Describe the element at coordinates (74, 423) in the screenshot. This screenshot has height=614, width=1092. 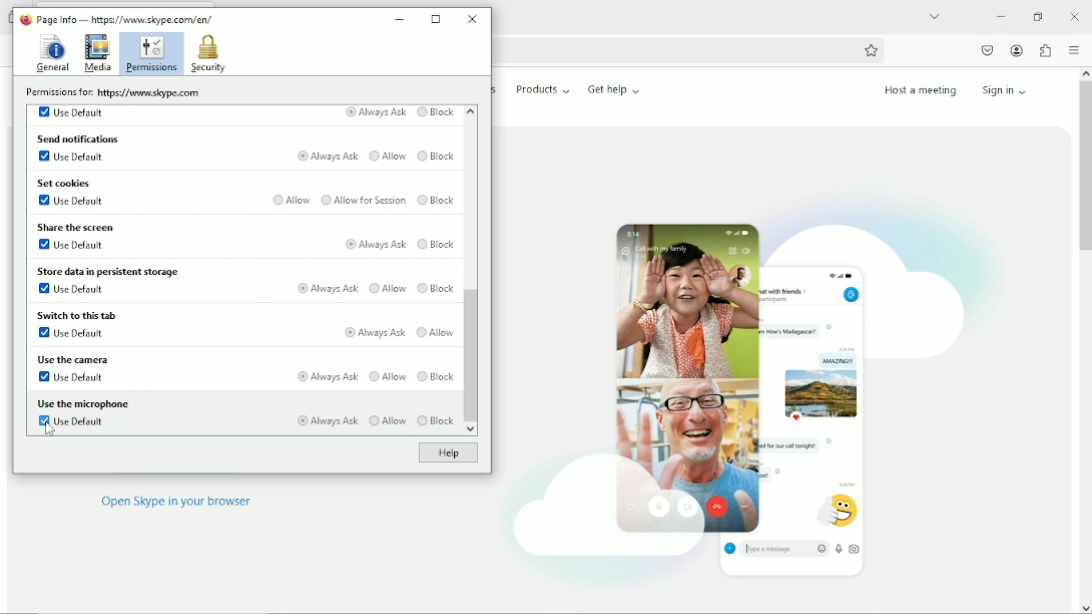
I see `Use default` at that location.